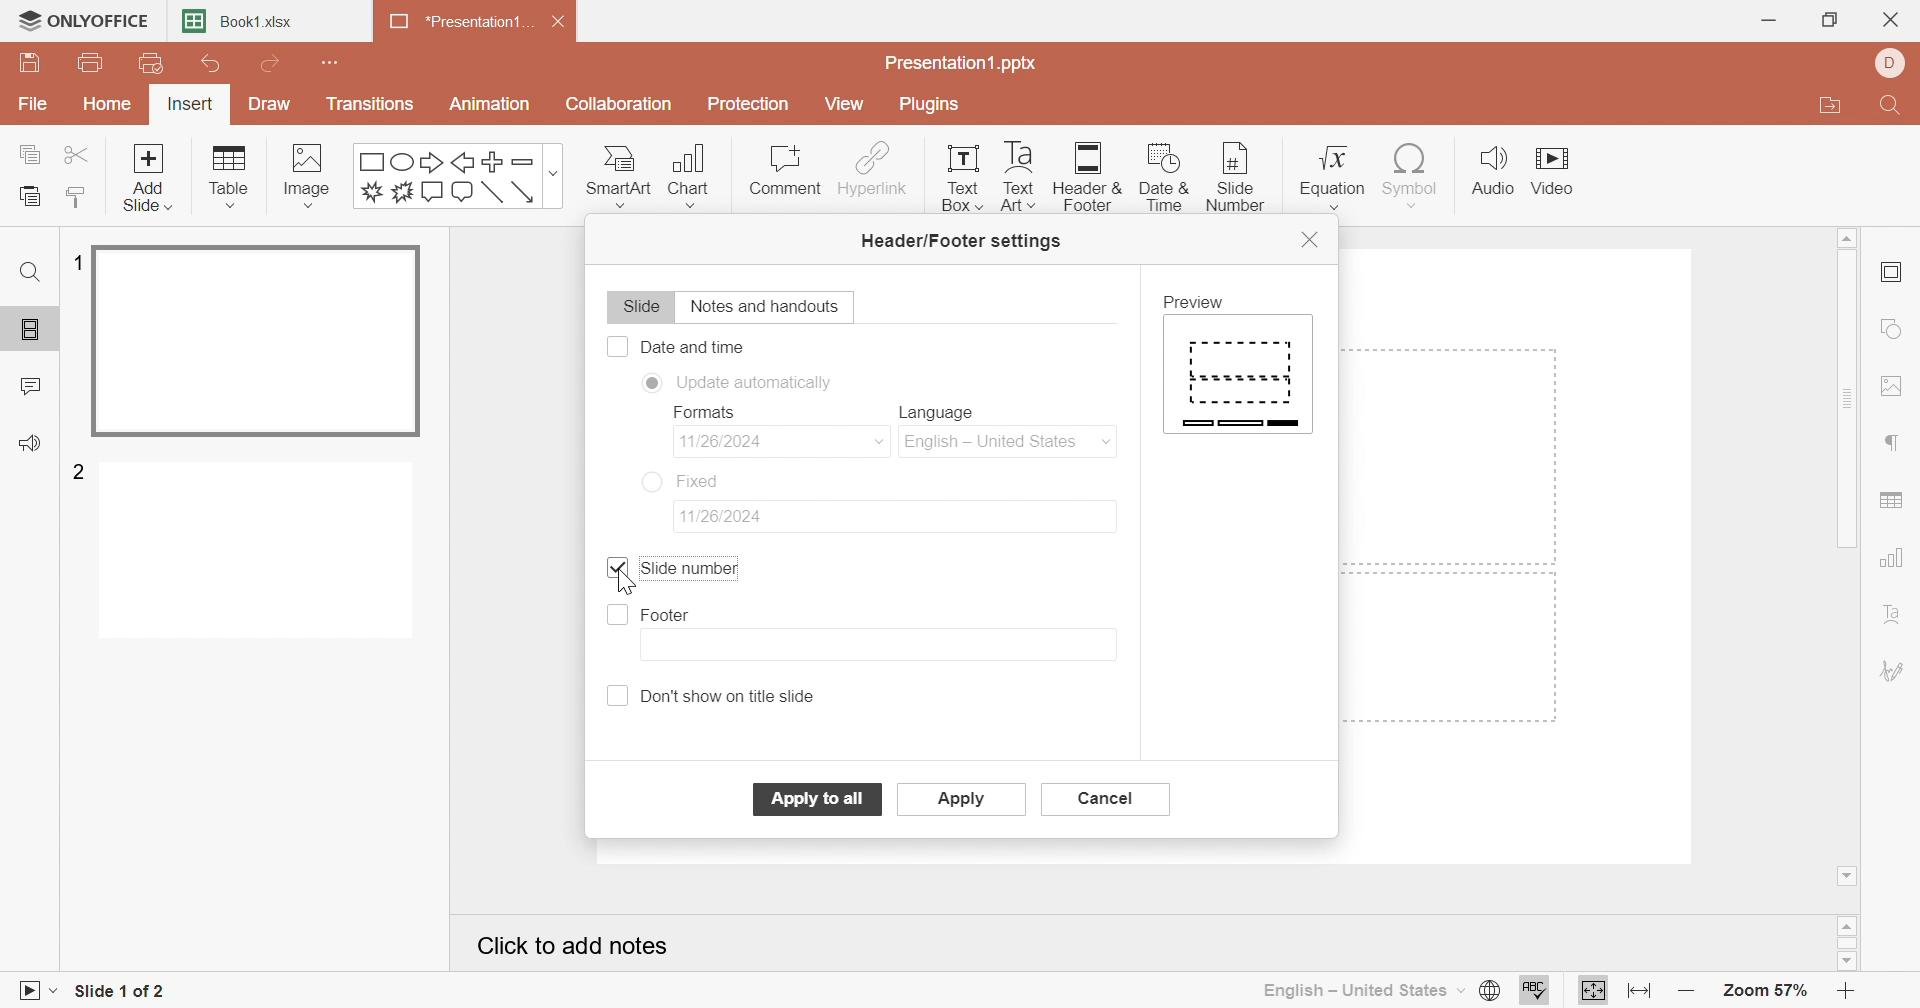 This screenshot has height=1008, width=1920. What do you see at coordinates (1896, 274) in the screenshot?
I see `Slide settings` at bounding box center [1896, 274].